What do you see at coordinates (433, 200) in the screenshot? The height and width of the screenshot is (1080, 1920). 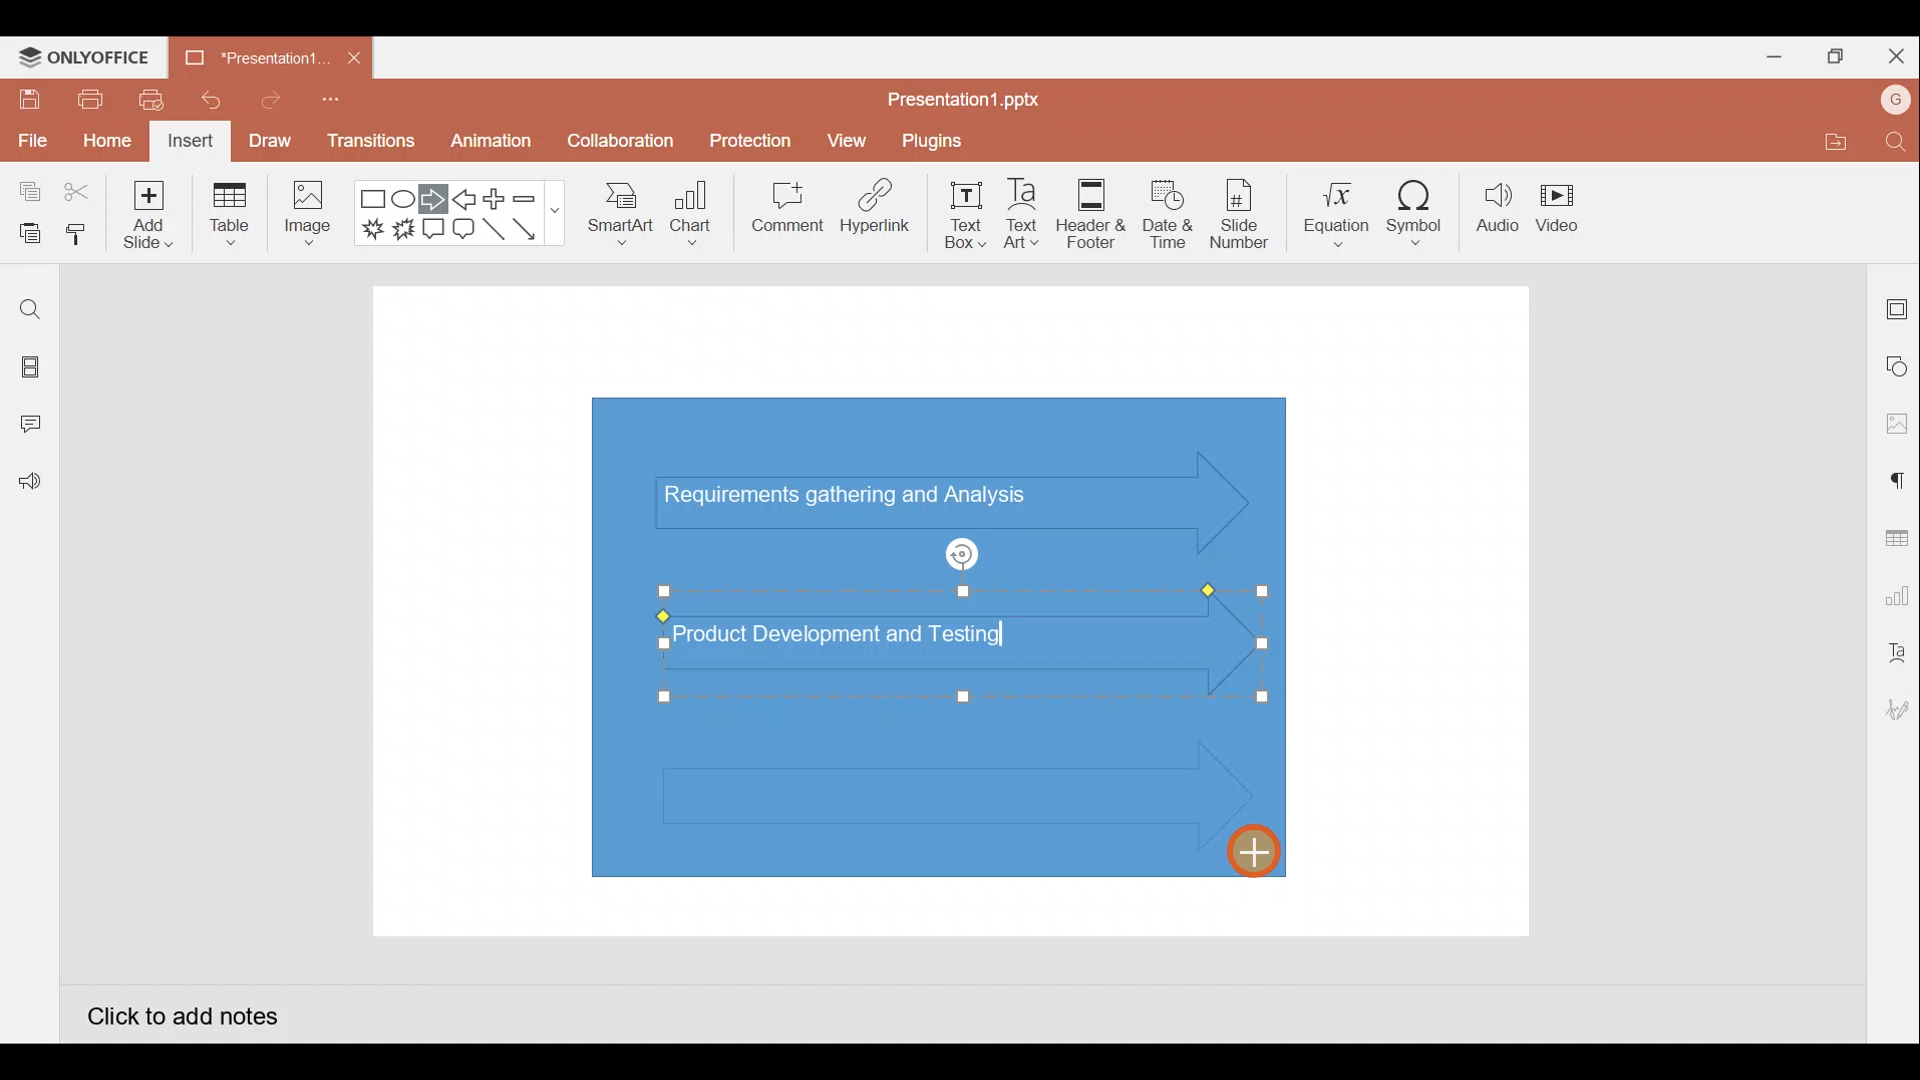 I see `Right arrow` at bounding box center [433, 200].